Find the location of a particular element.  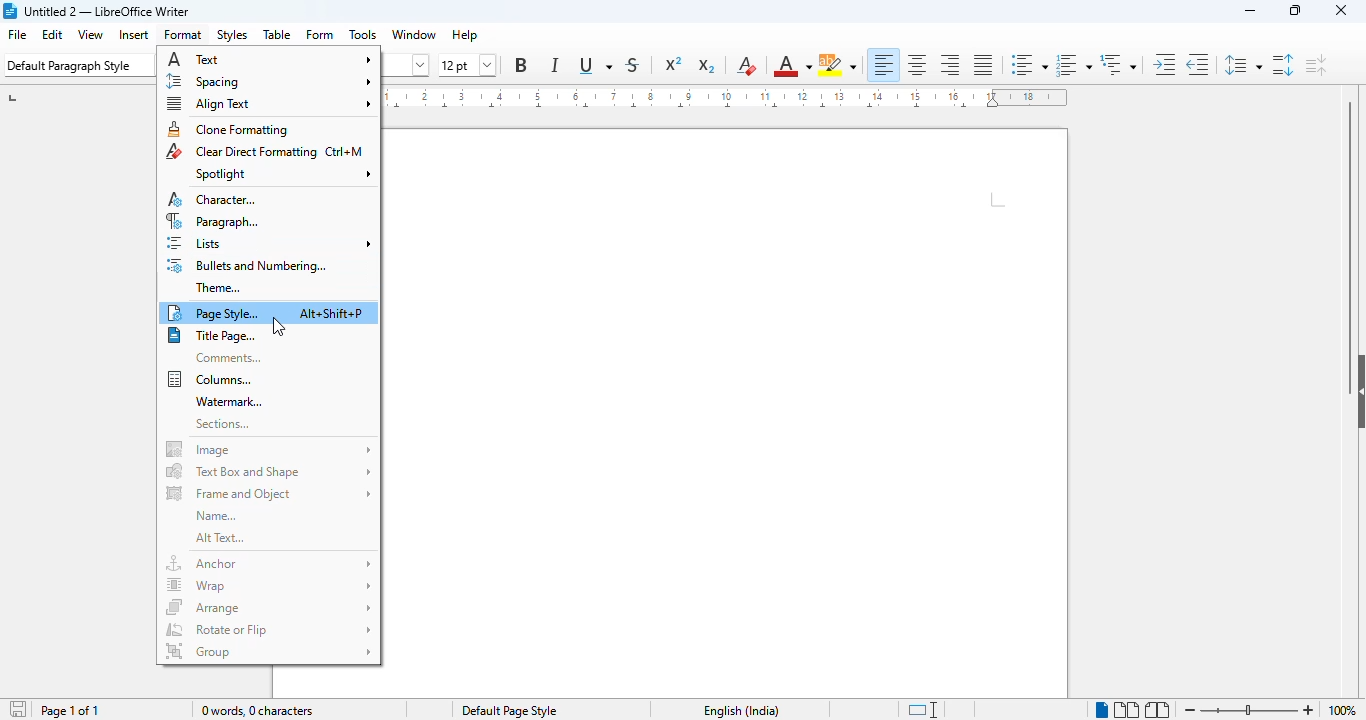

single-page view is located at coordinates (1101, 710).